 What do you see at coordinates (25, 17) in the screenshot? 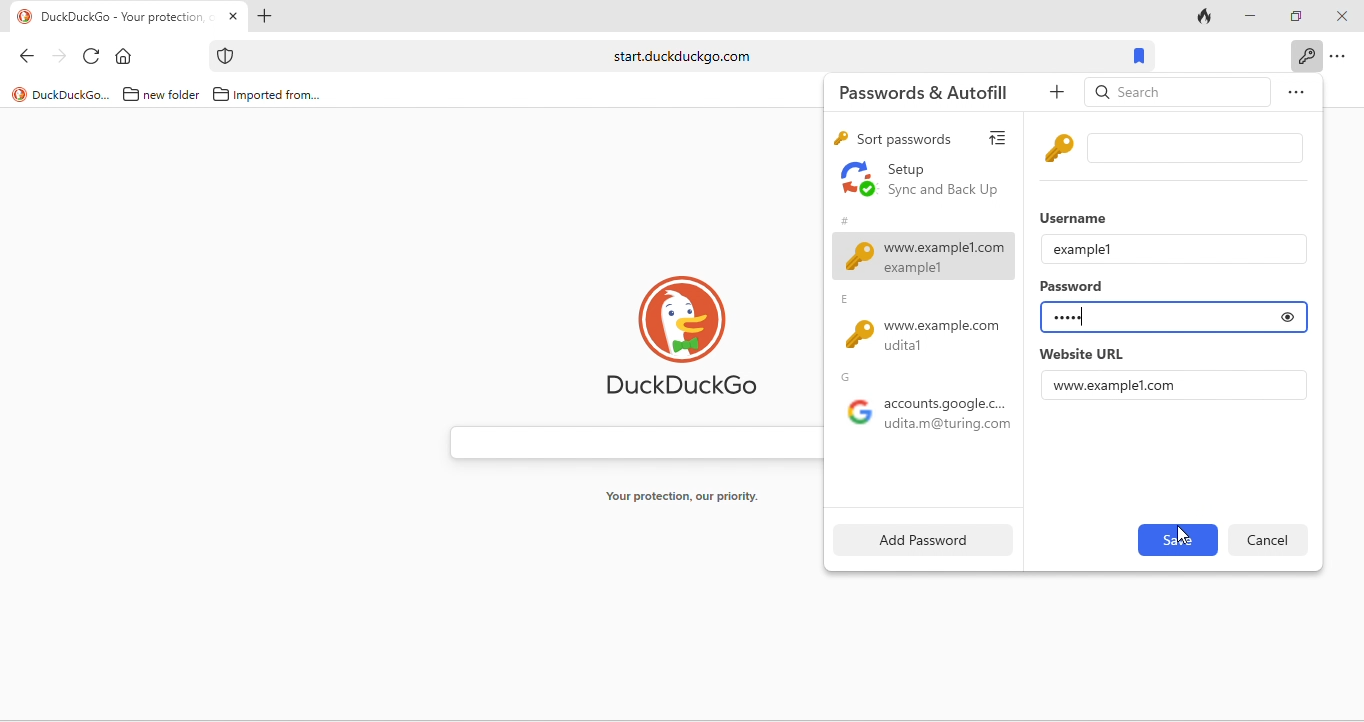
I see `logo` at bounding box center [25, 17].